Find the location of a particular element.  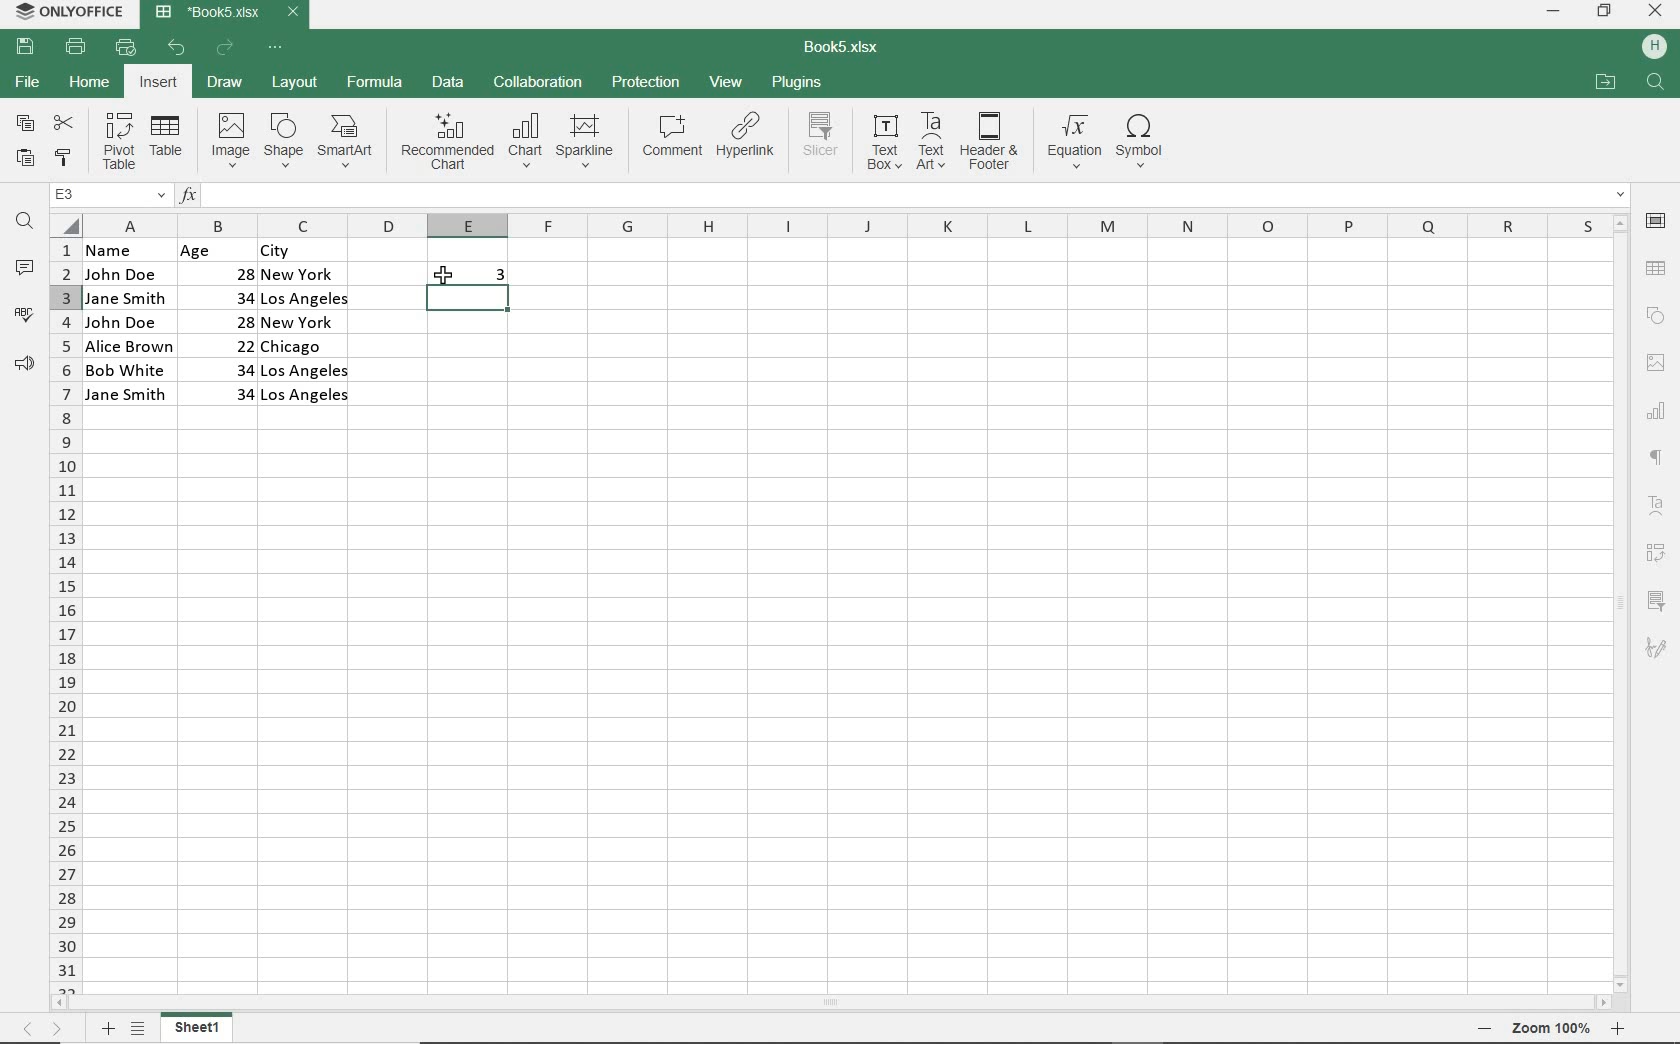

SHAPE is located at coordinates (1659, 317).